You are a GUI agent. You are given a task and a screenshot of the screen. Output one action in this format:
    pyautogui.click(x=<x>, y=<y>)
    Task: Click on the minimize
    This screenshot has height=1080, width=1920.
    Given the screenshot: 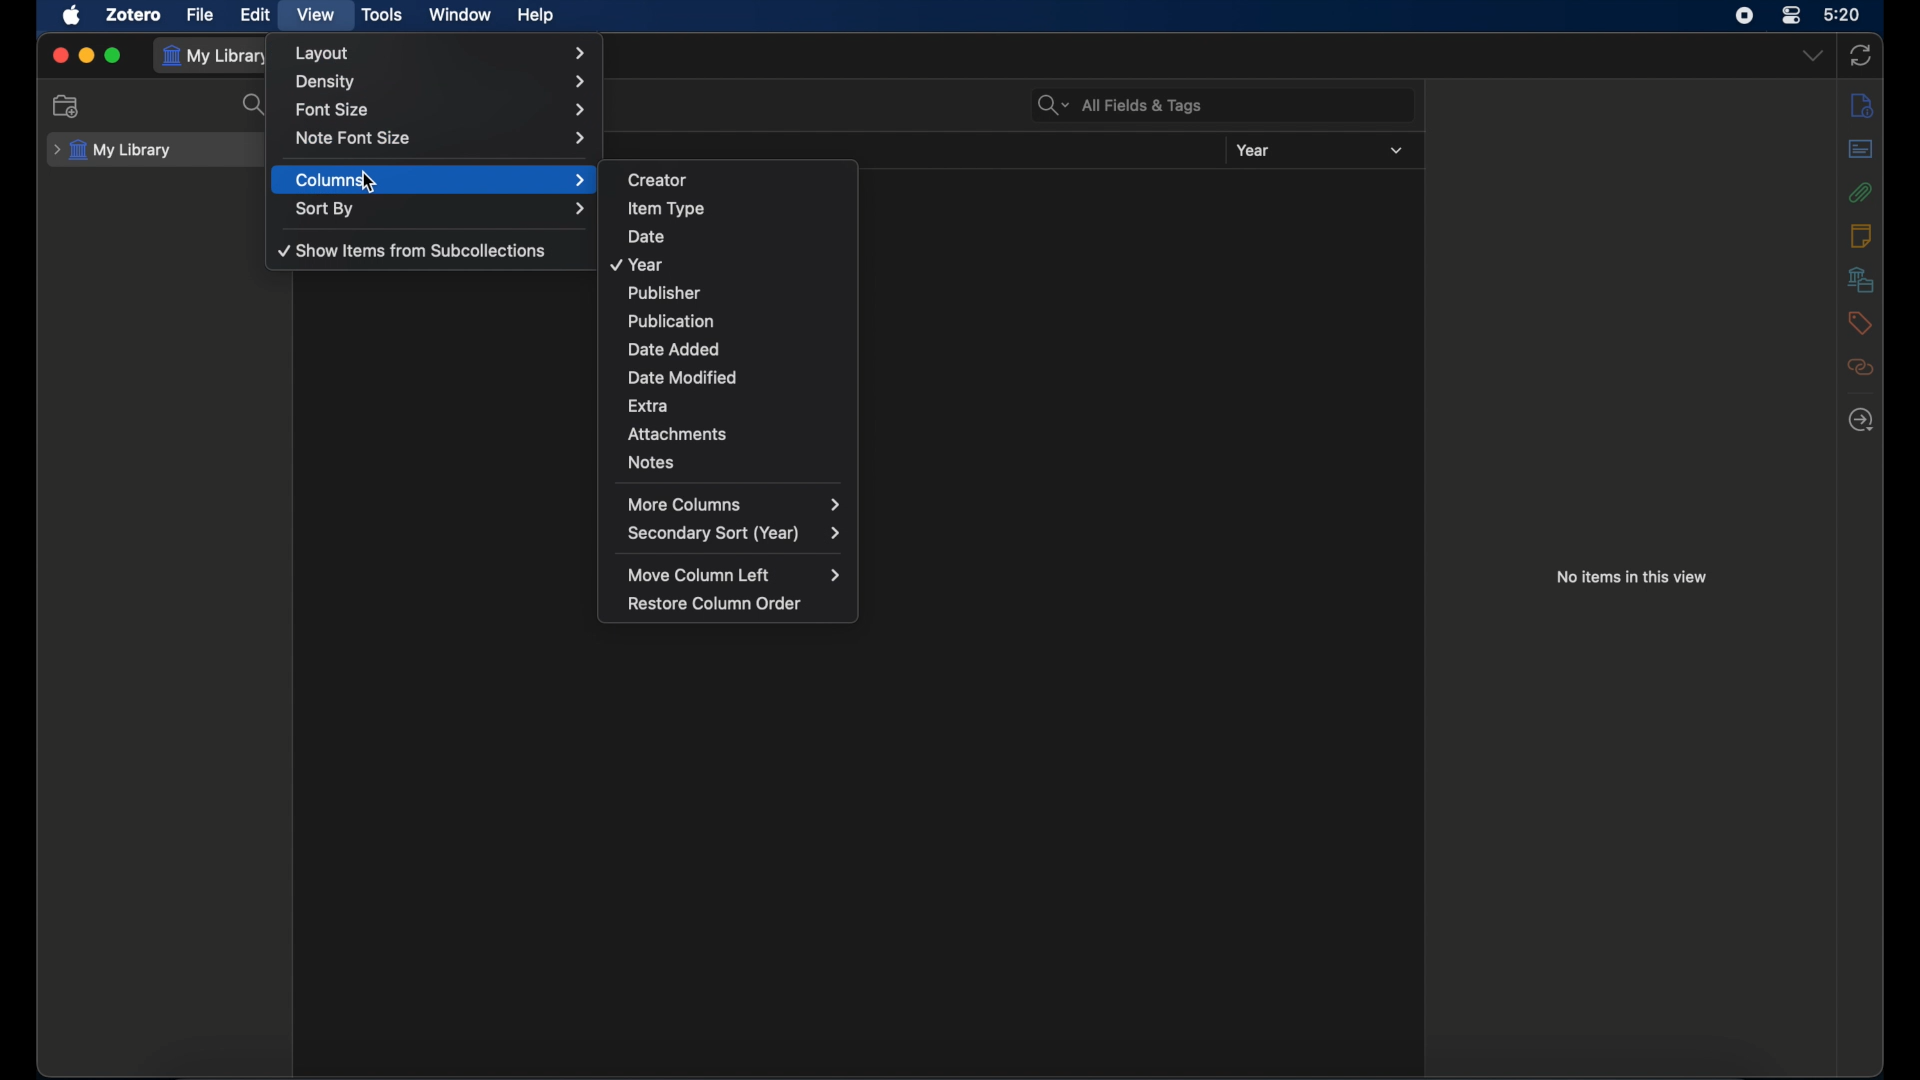 What is the action you would take?
    pyautogui.click(x=86, y=56)
    